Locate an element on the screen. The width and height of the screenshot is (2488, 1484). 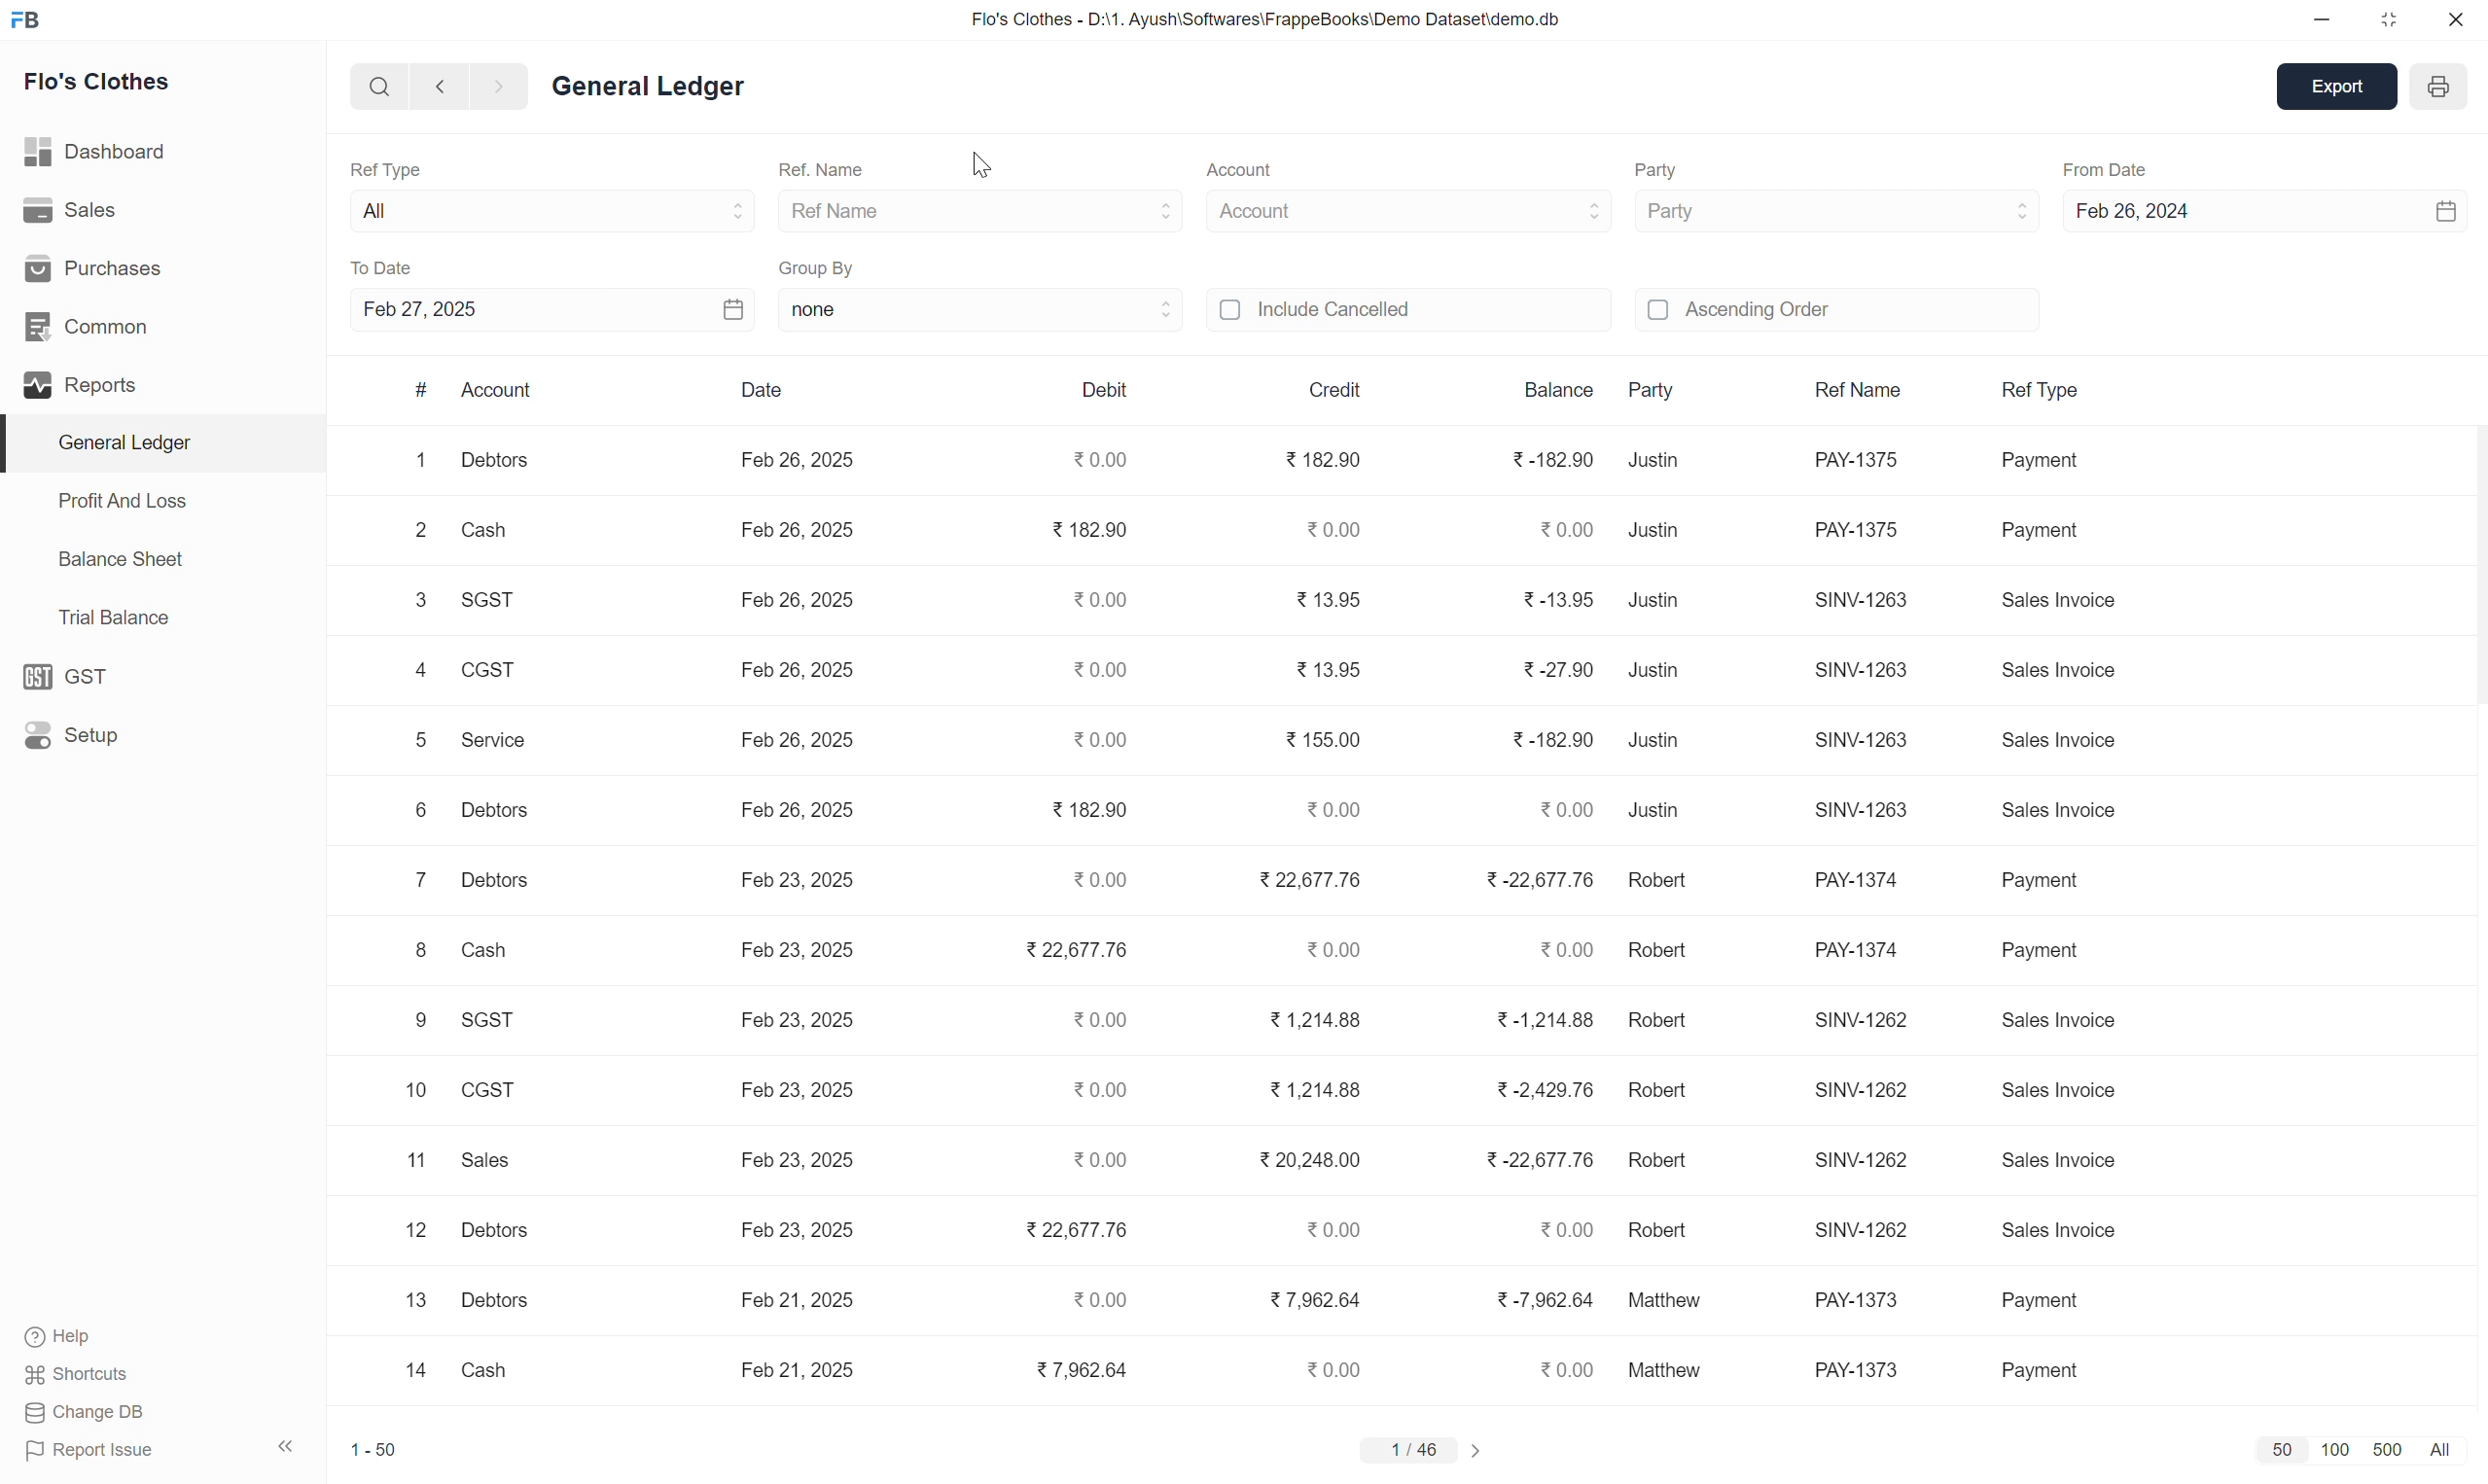
SGST is located at coordinates (491, 1020).